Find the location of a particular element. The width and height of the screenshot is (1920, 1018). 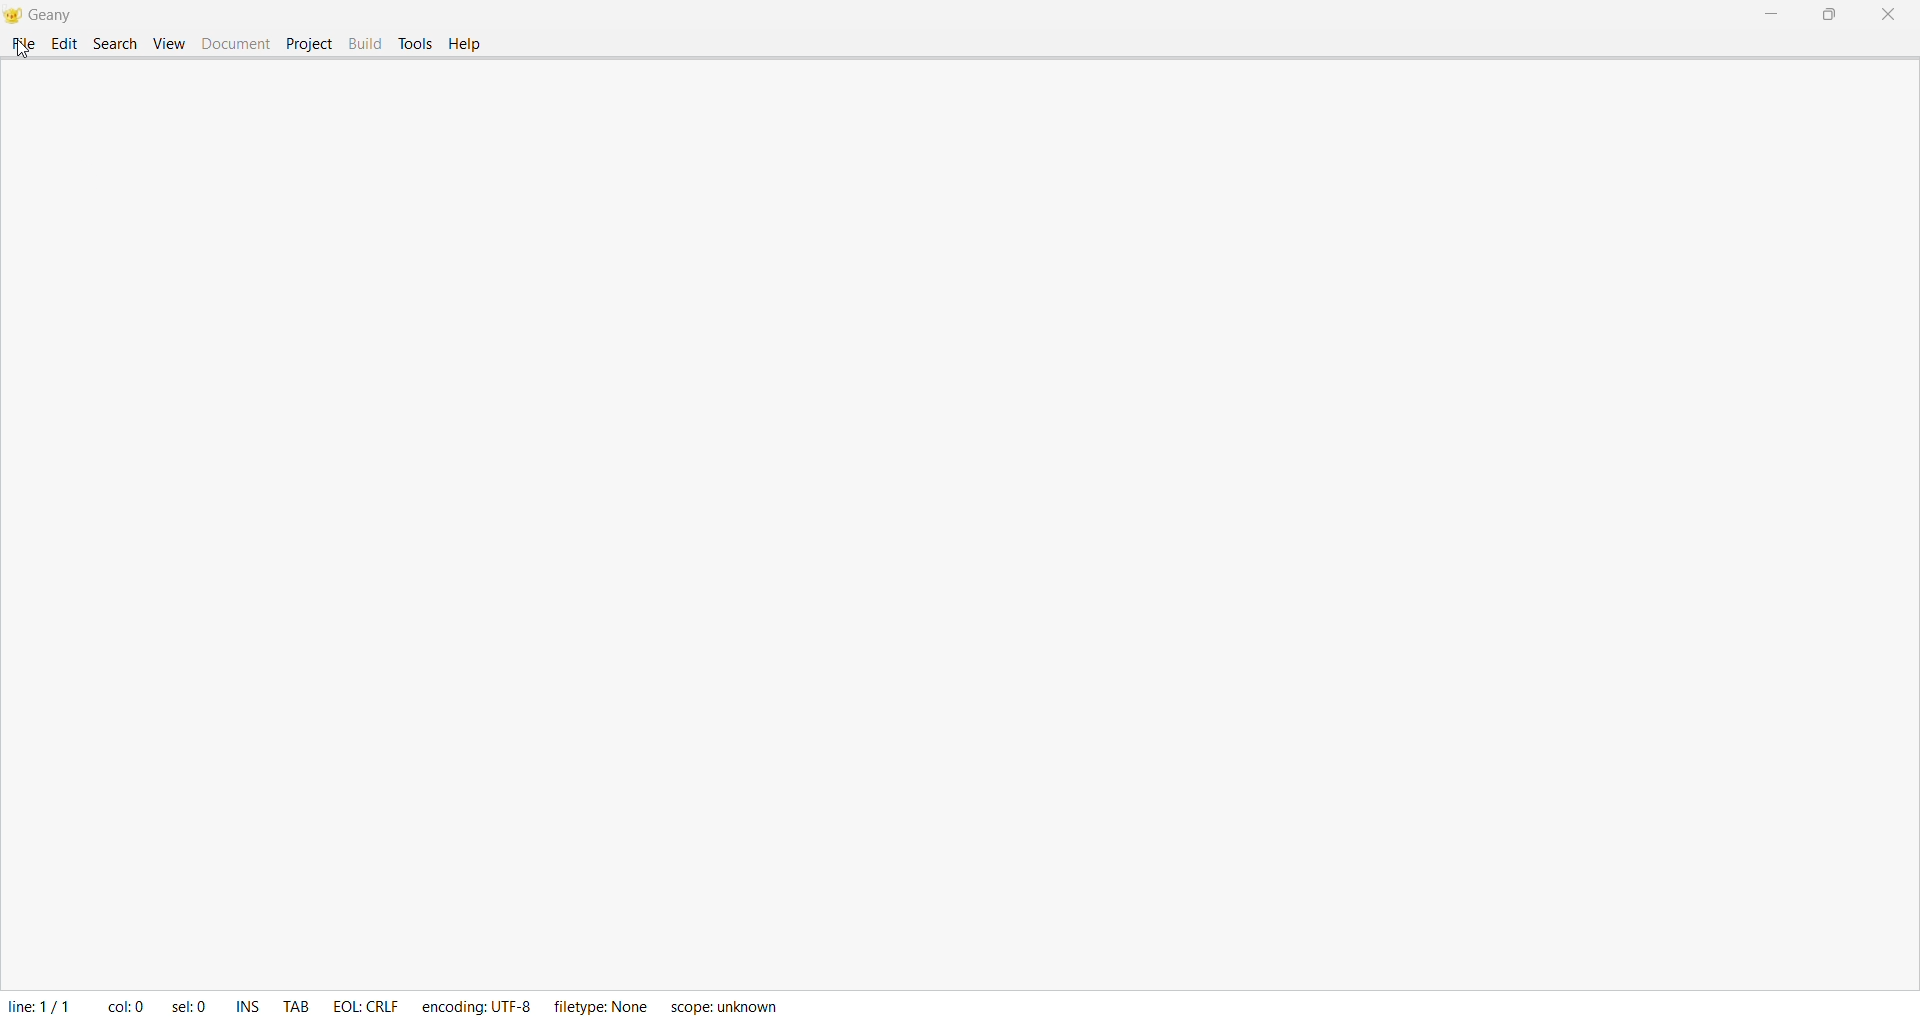

Edit is located at coordinates (66, 47).